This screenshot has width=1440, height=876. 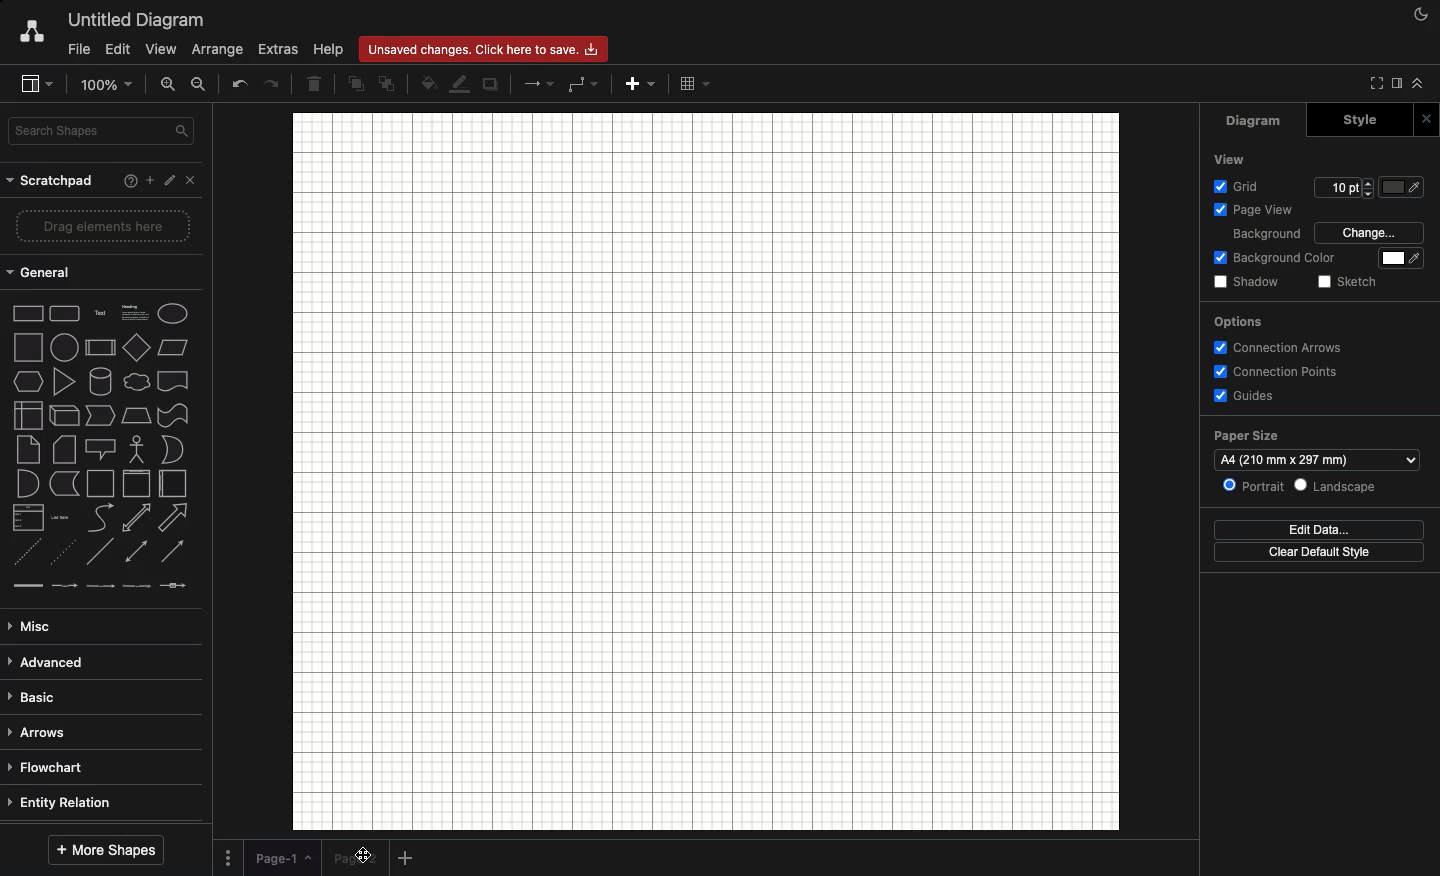 I want to click on Arrow, so click(x=537, y=83).